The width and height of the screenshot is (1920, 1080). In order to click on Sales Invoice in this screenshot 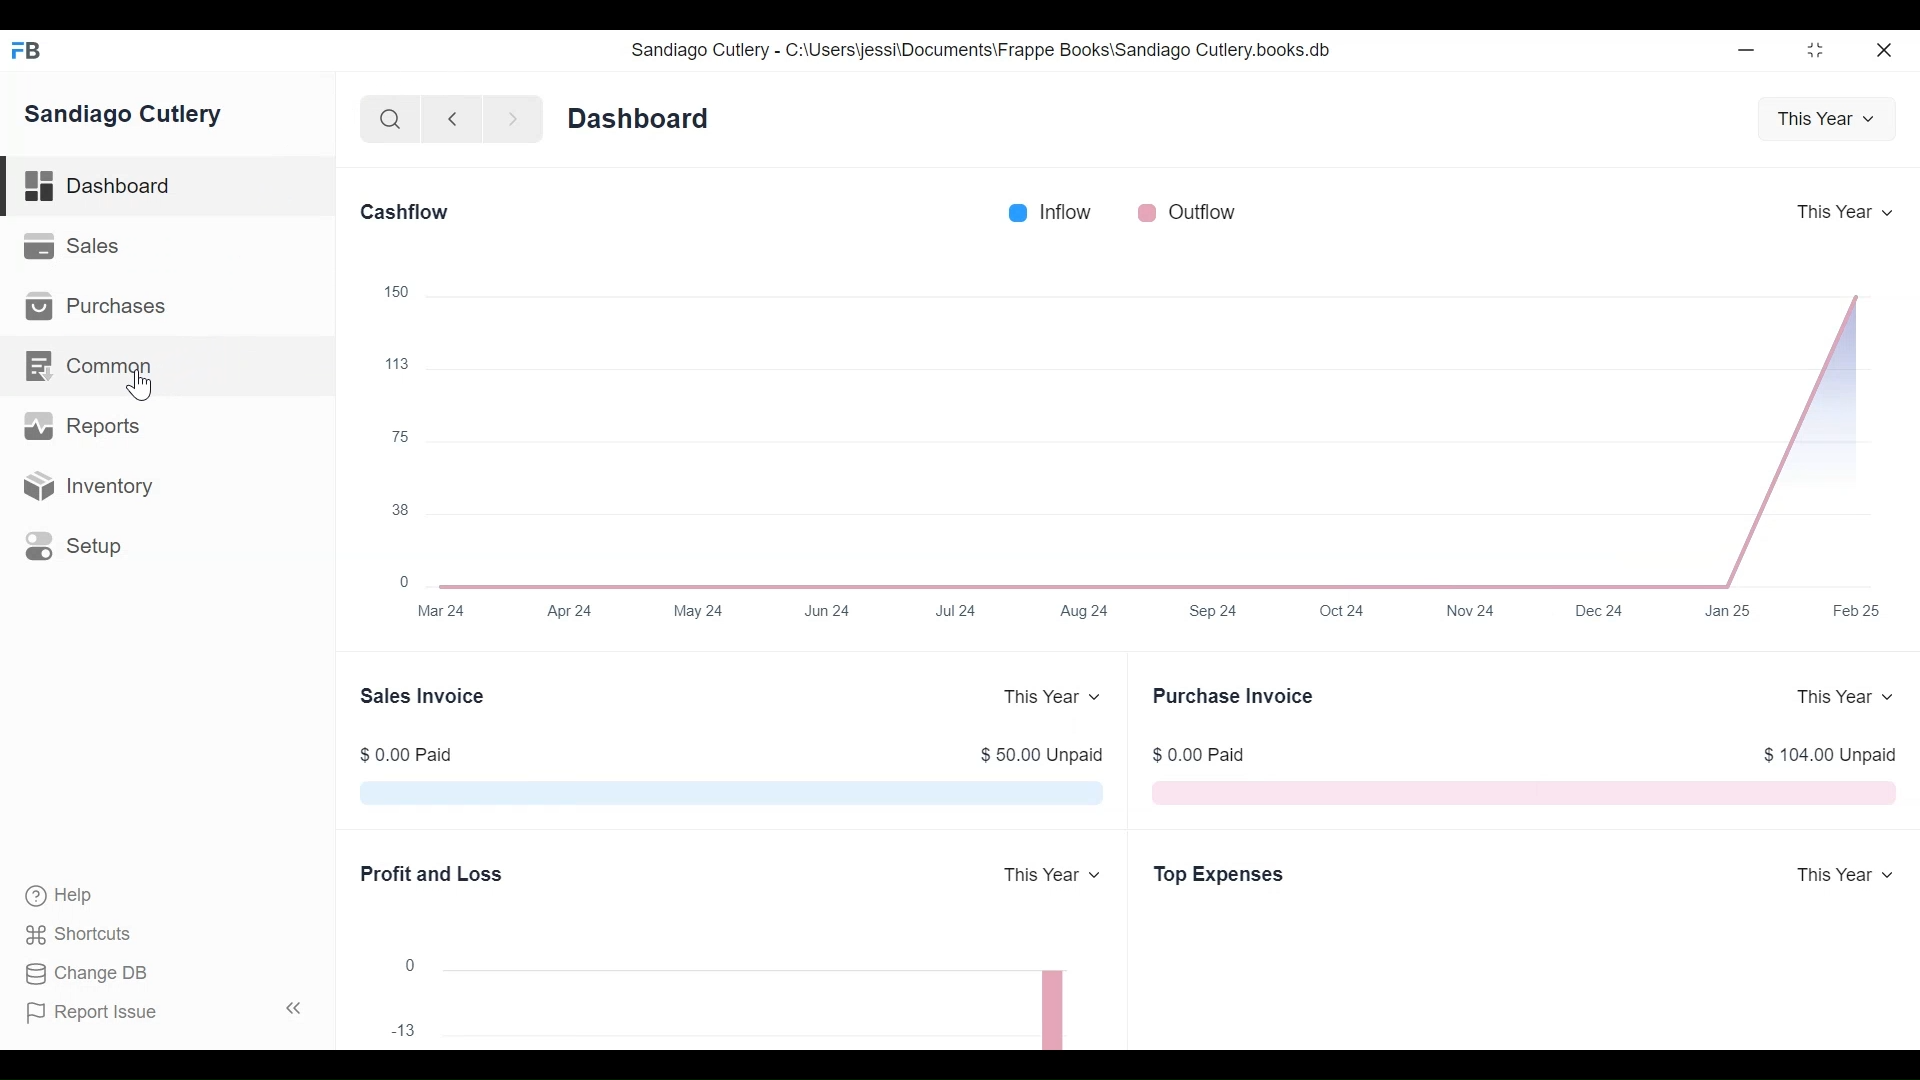, I will do `click(427, 694)`.